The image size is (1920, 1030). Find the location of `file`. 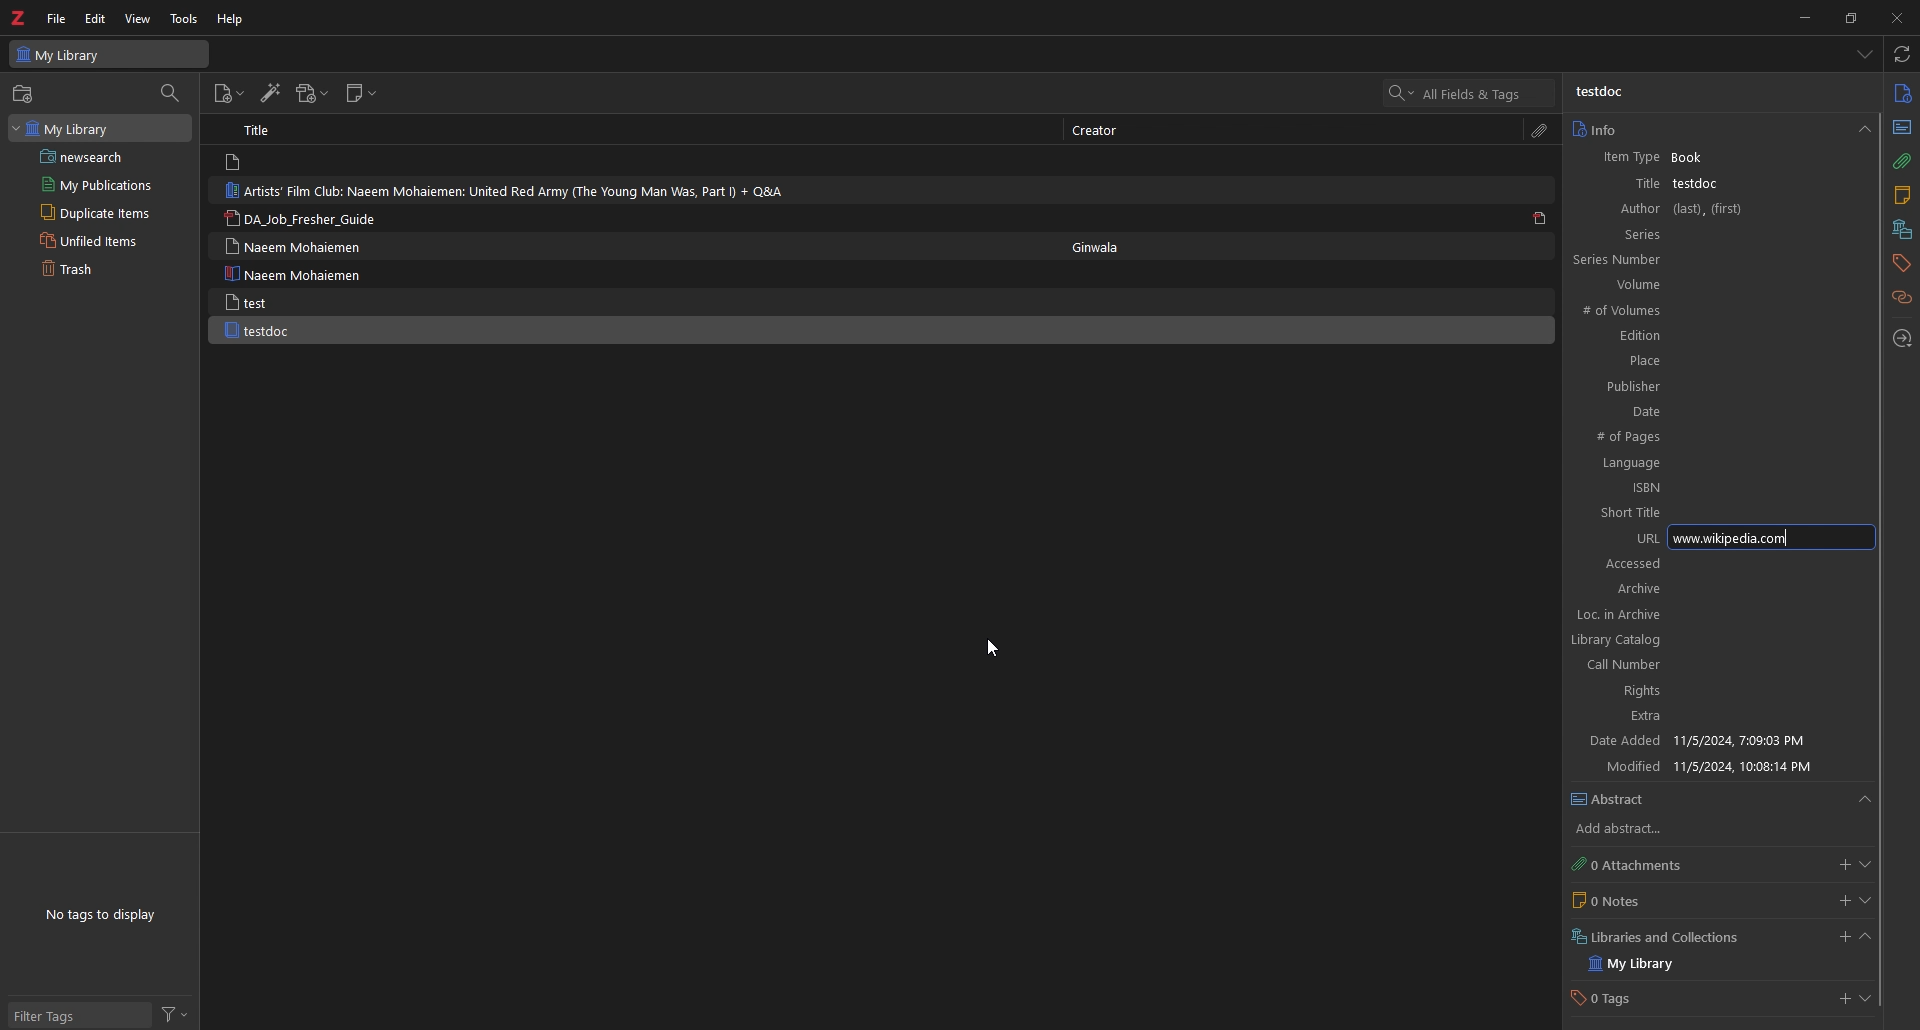

file is located at coordinates (57, 19).